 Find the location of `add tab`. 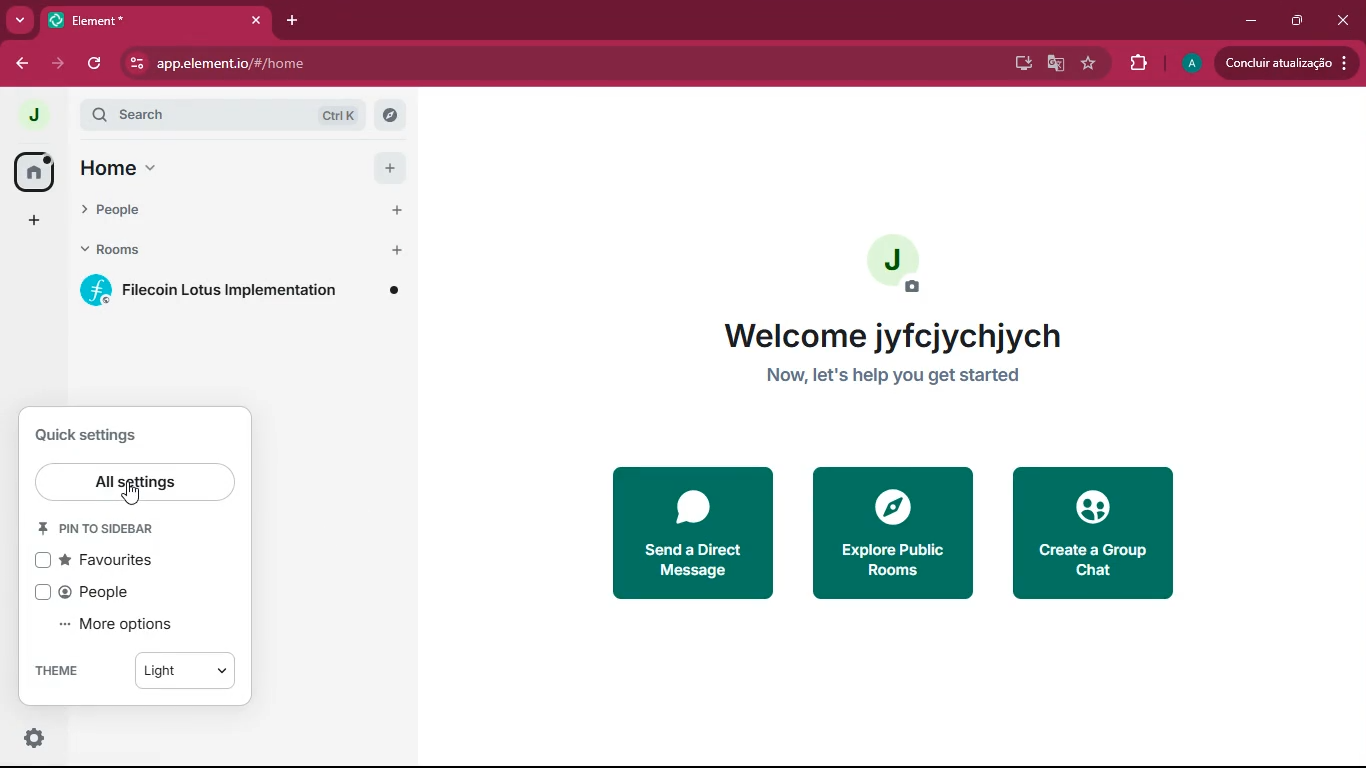

add tab is located at coordinates (295, 20).